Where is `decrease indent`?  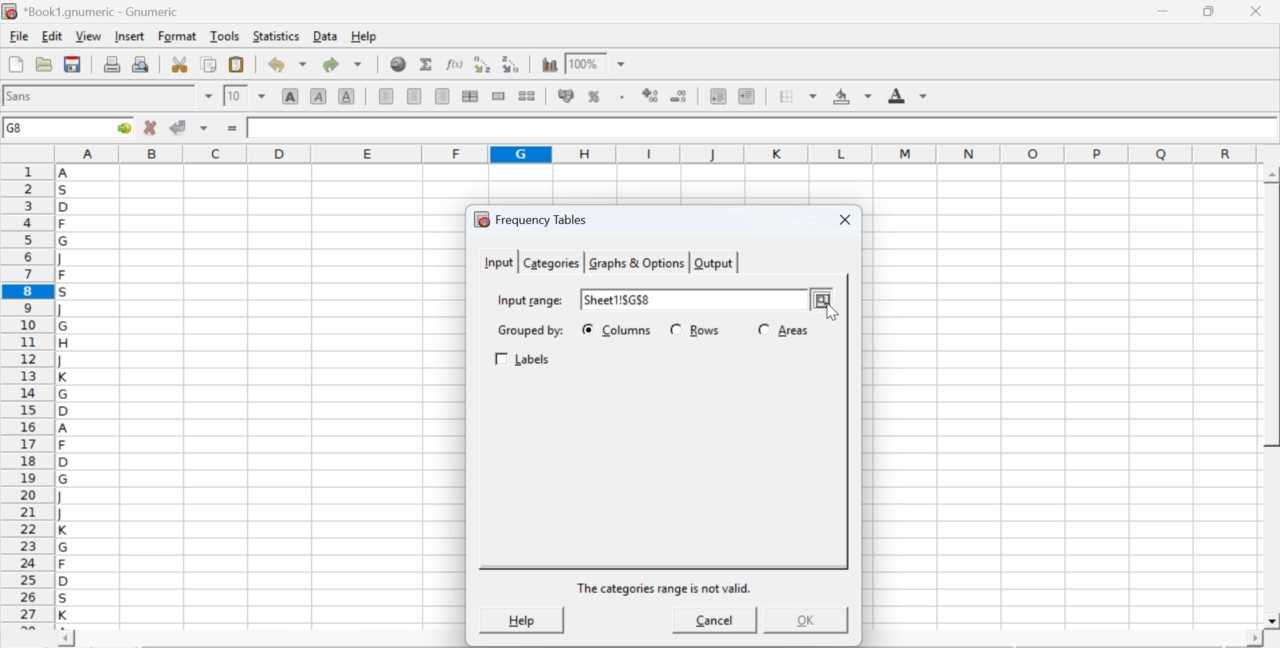 decrease indent is located at coordinates (718, 95).